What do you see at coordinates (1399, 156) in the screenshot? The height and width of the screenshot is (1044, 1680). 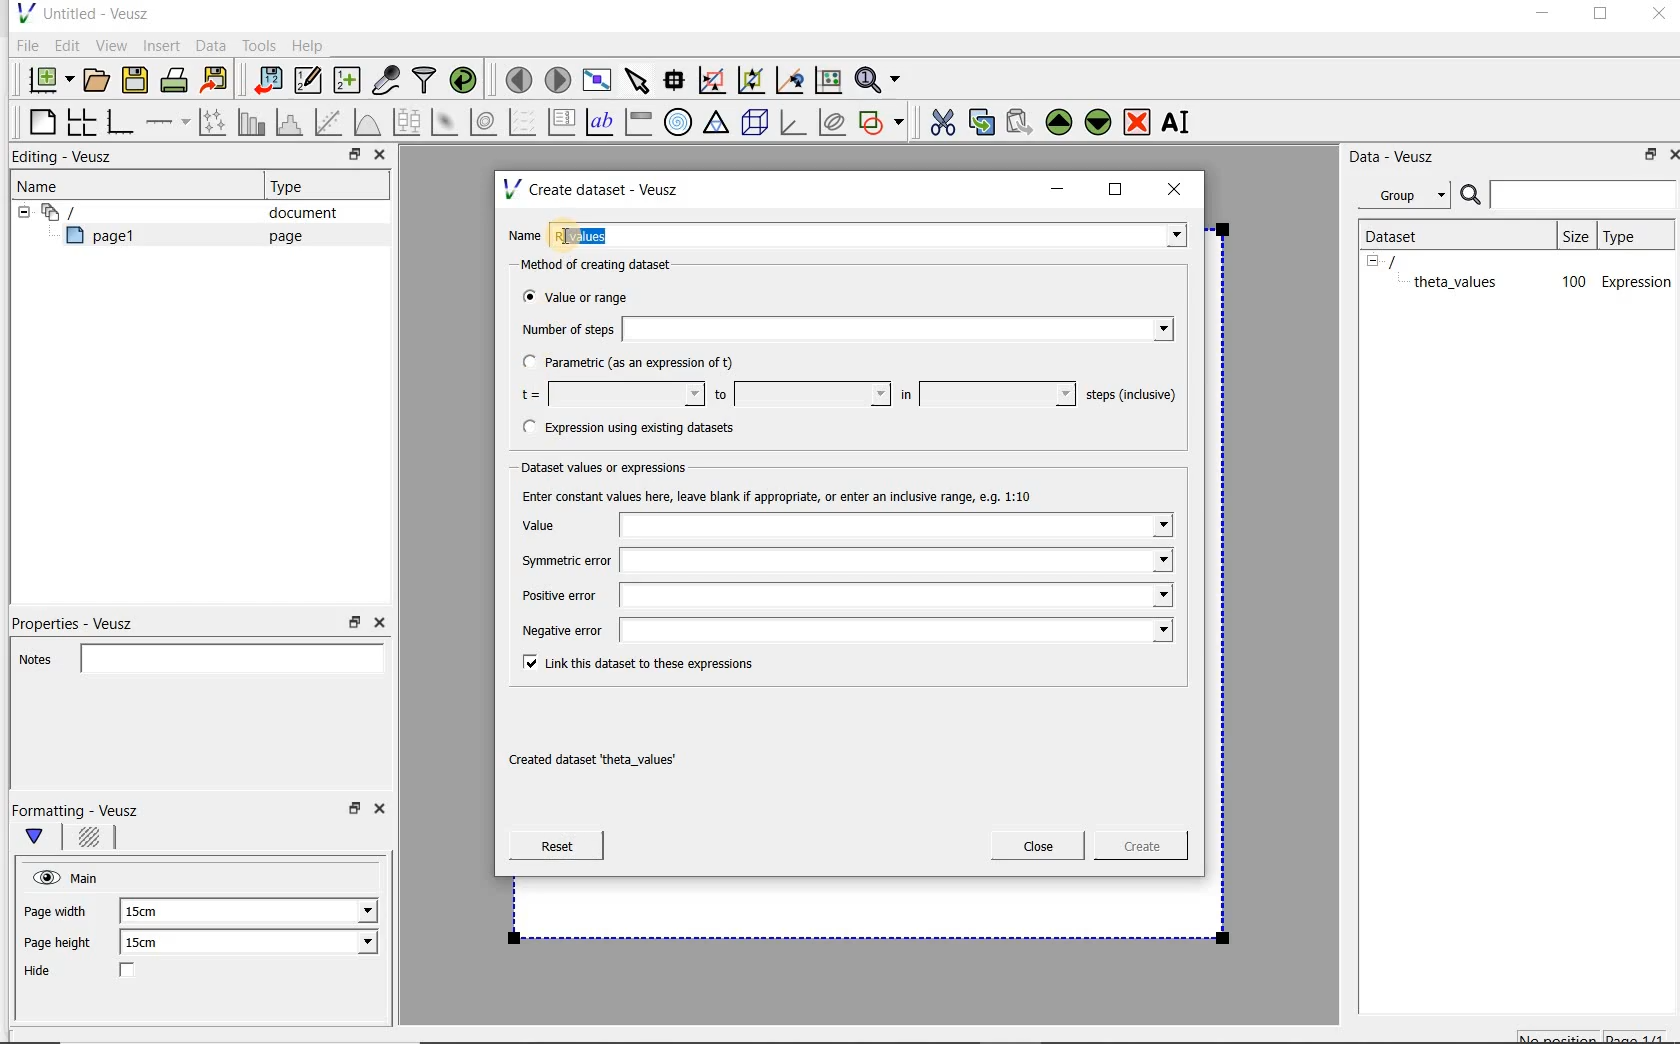 I see `Data - Veusz` at bounding box center [1399, 156].